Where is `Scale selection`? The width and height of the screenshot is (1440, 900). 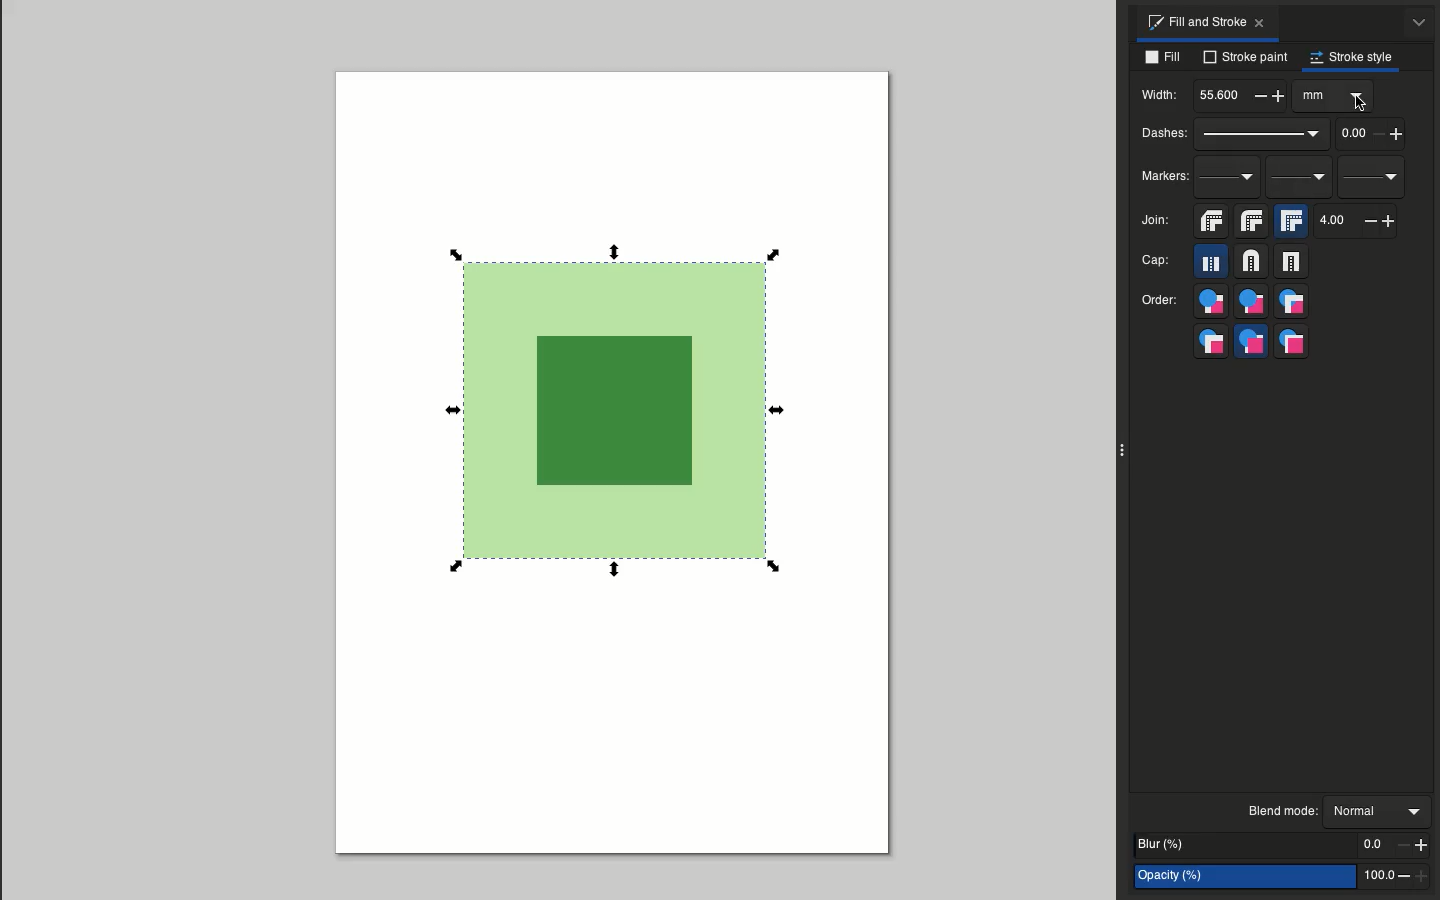
Scale selection is located at coordinates (454, 571).